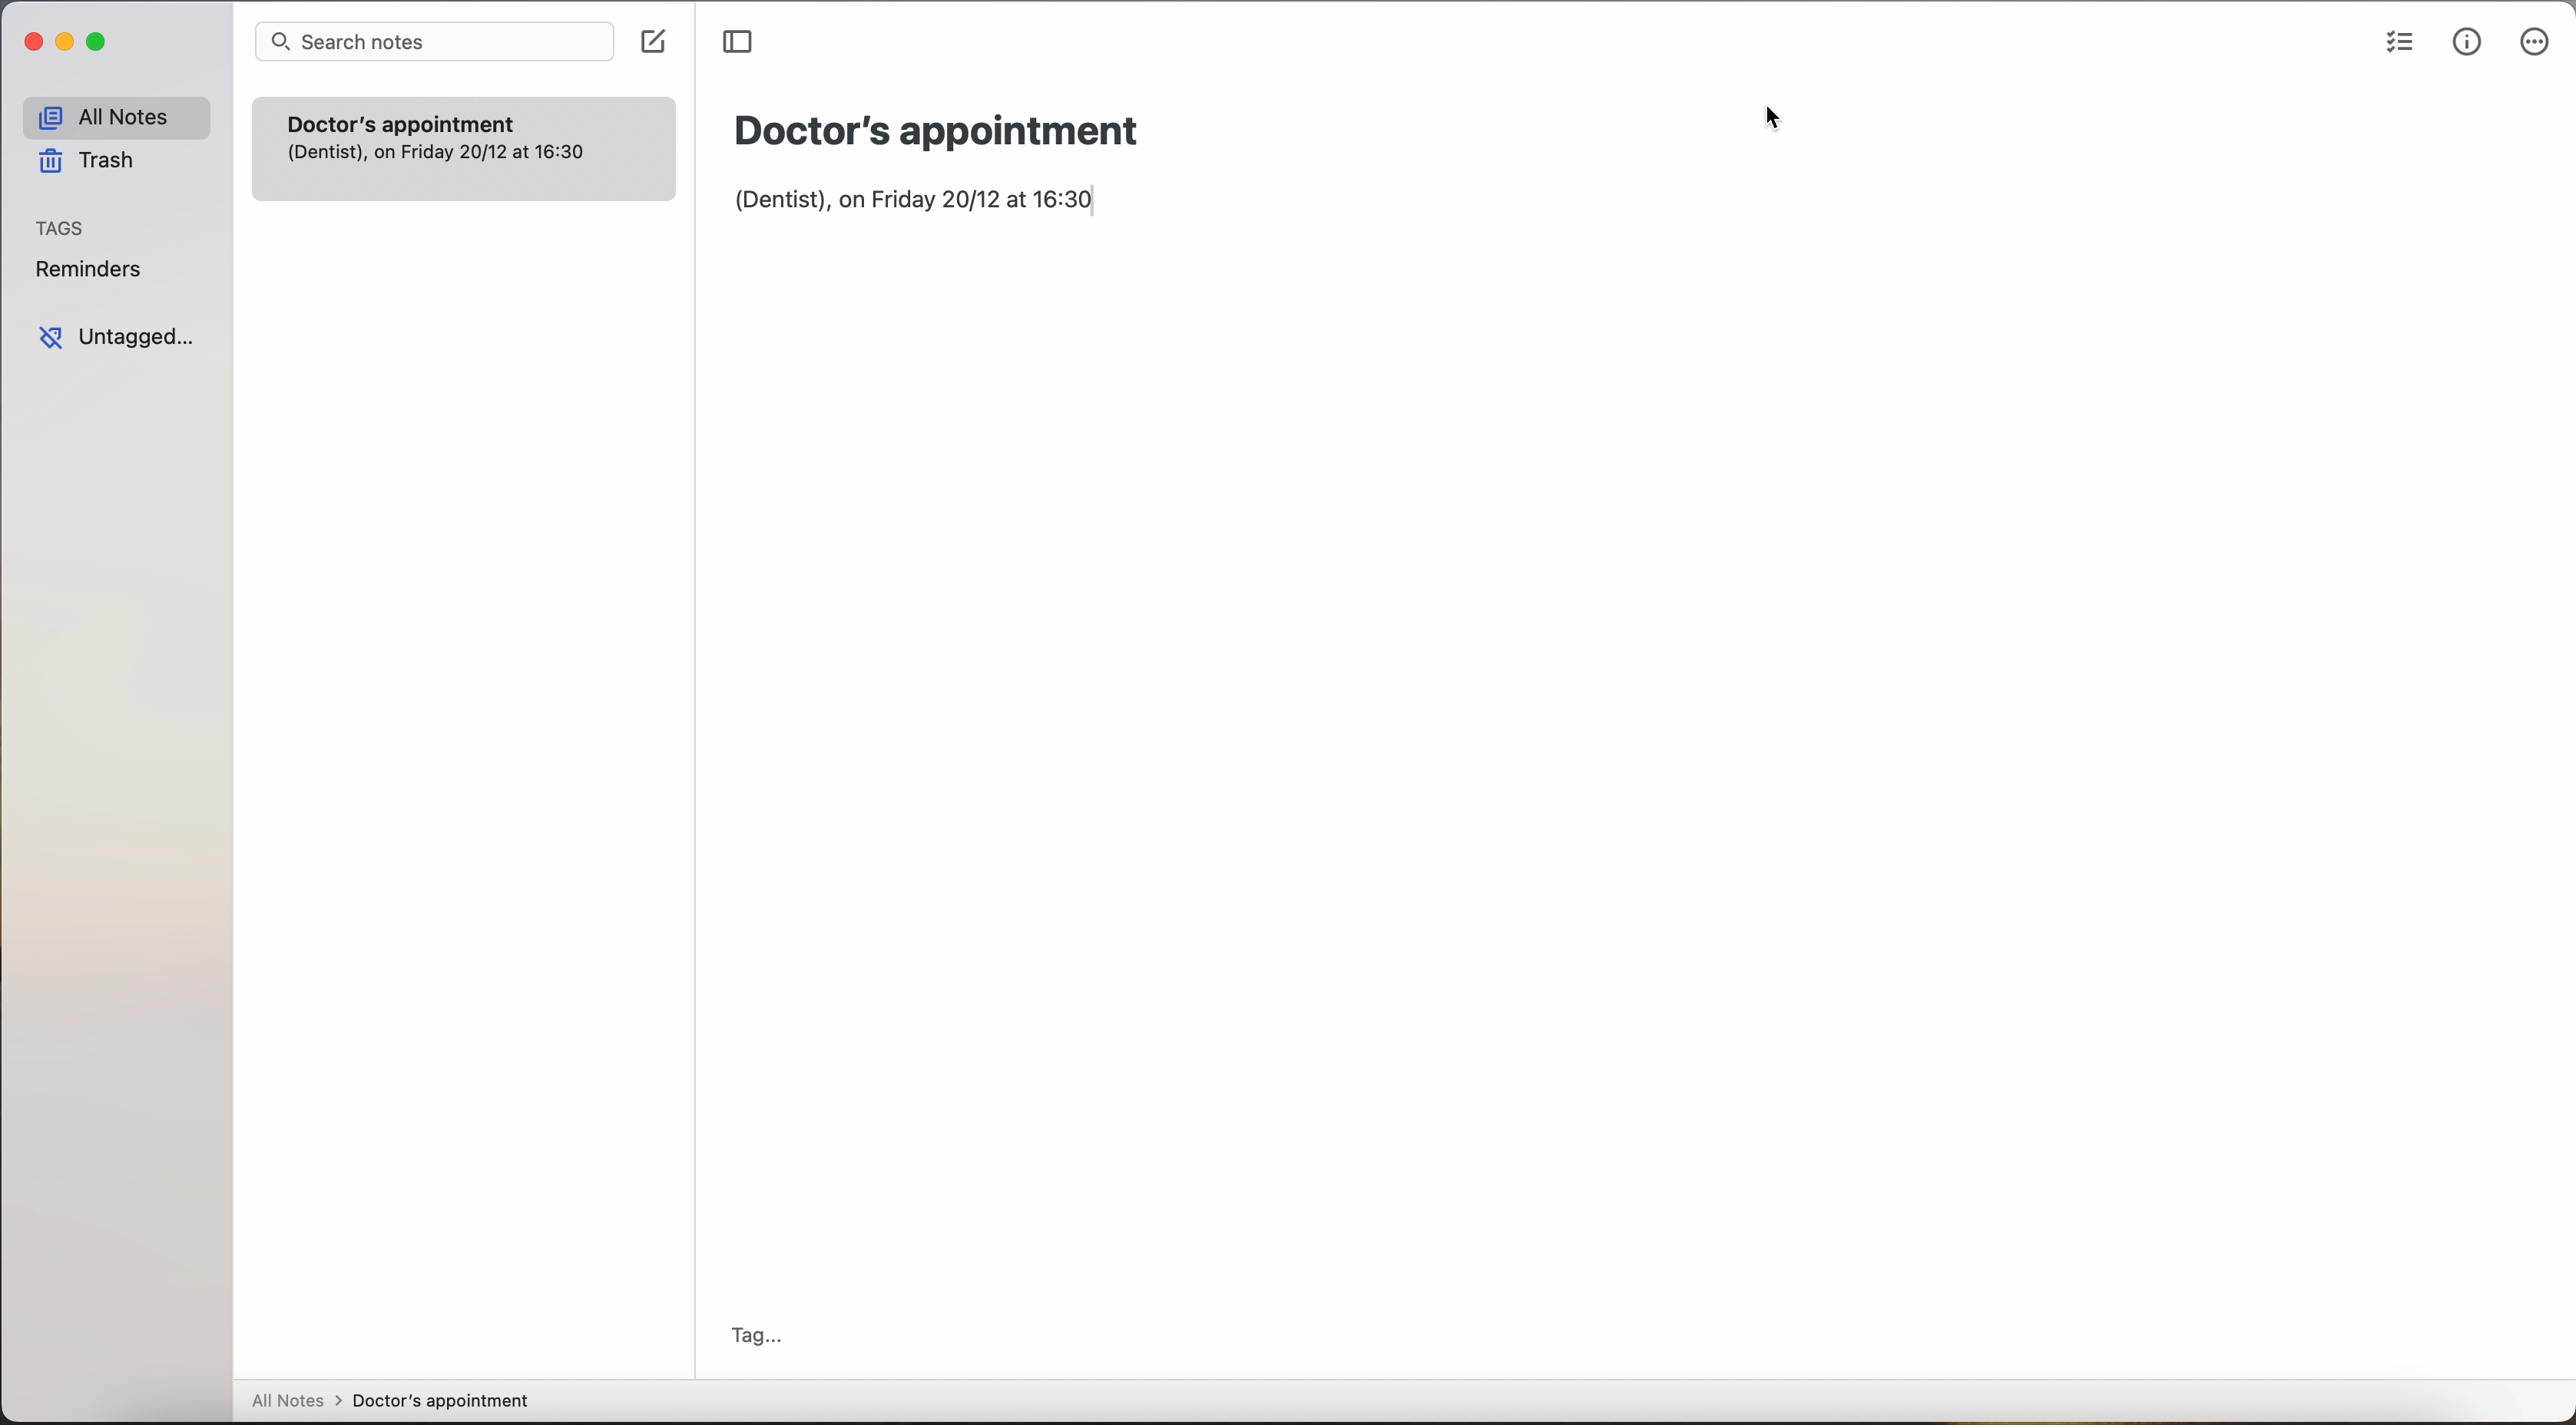  Describe the element at coordinates (927, 209) in the screenshot. I see `(Dentist), on Friday 20/12 at 16:30` at that location.